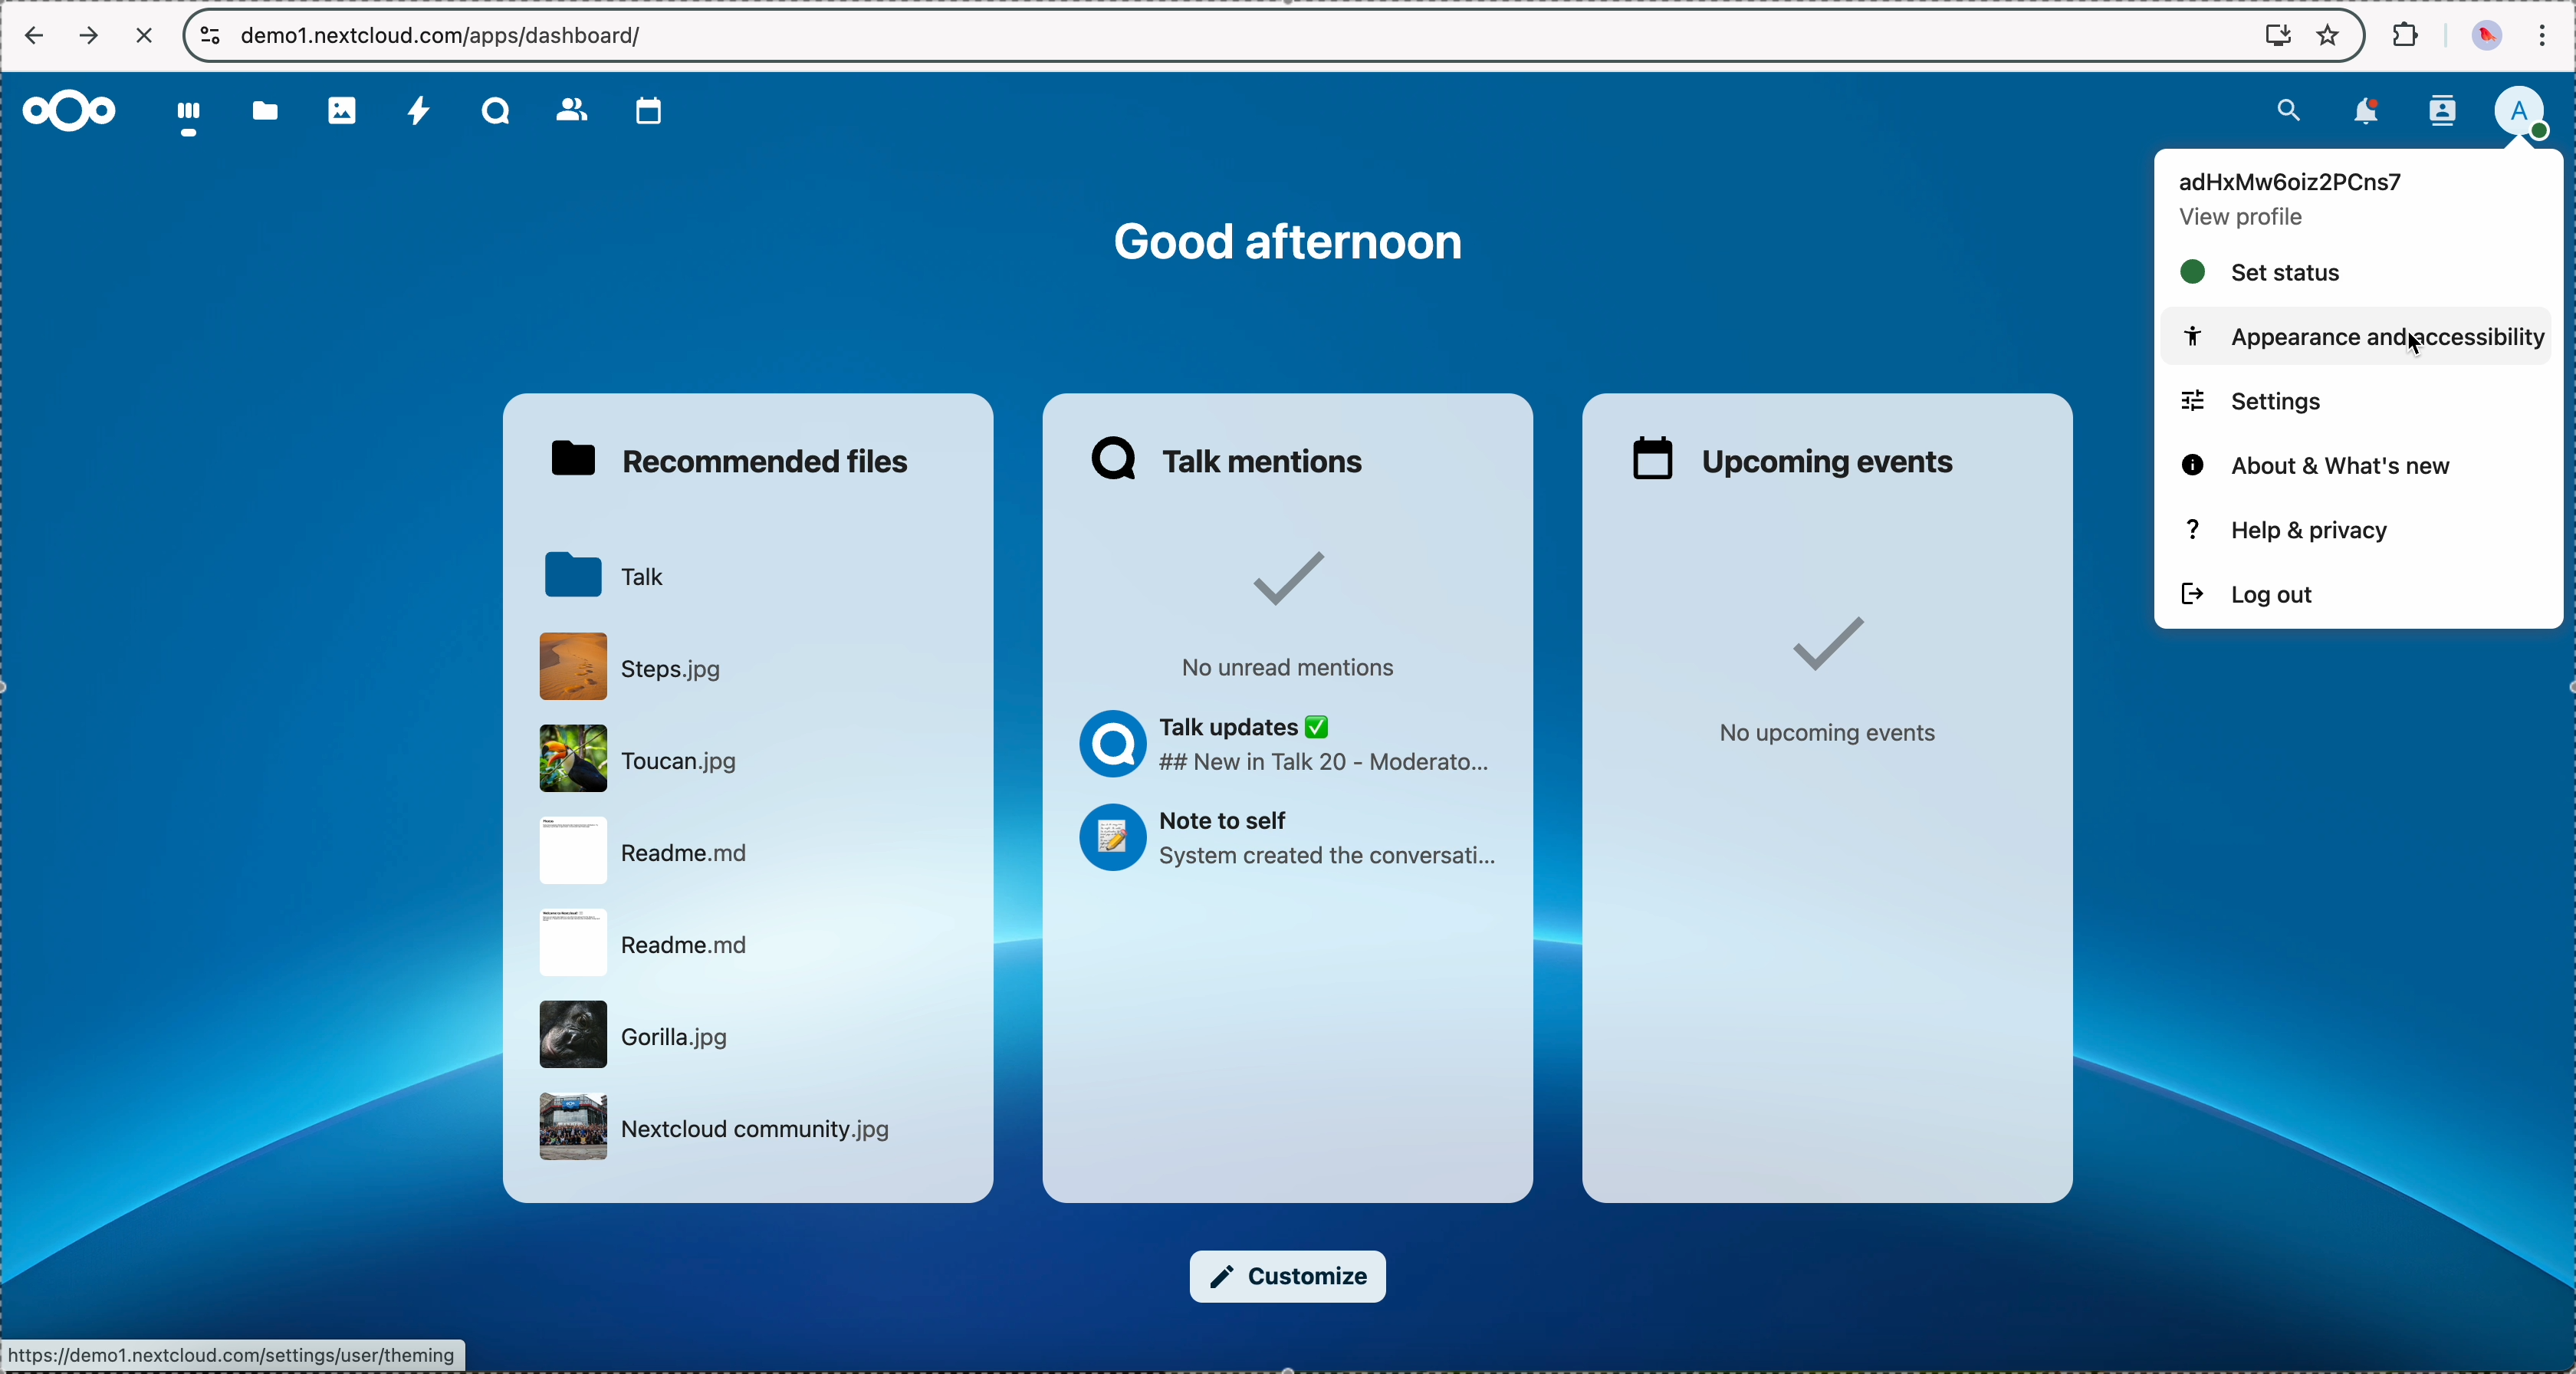 The height and width of the screenshot is (1374, 2576). What do you see at coordinates (34, 34) in the screenshot?
I see `navigate back` at bounding box center [34, 34].